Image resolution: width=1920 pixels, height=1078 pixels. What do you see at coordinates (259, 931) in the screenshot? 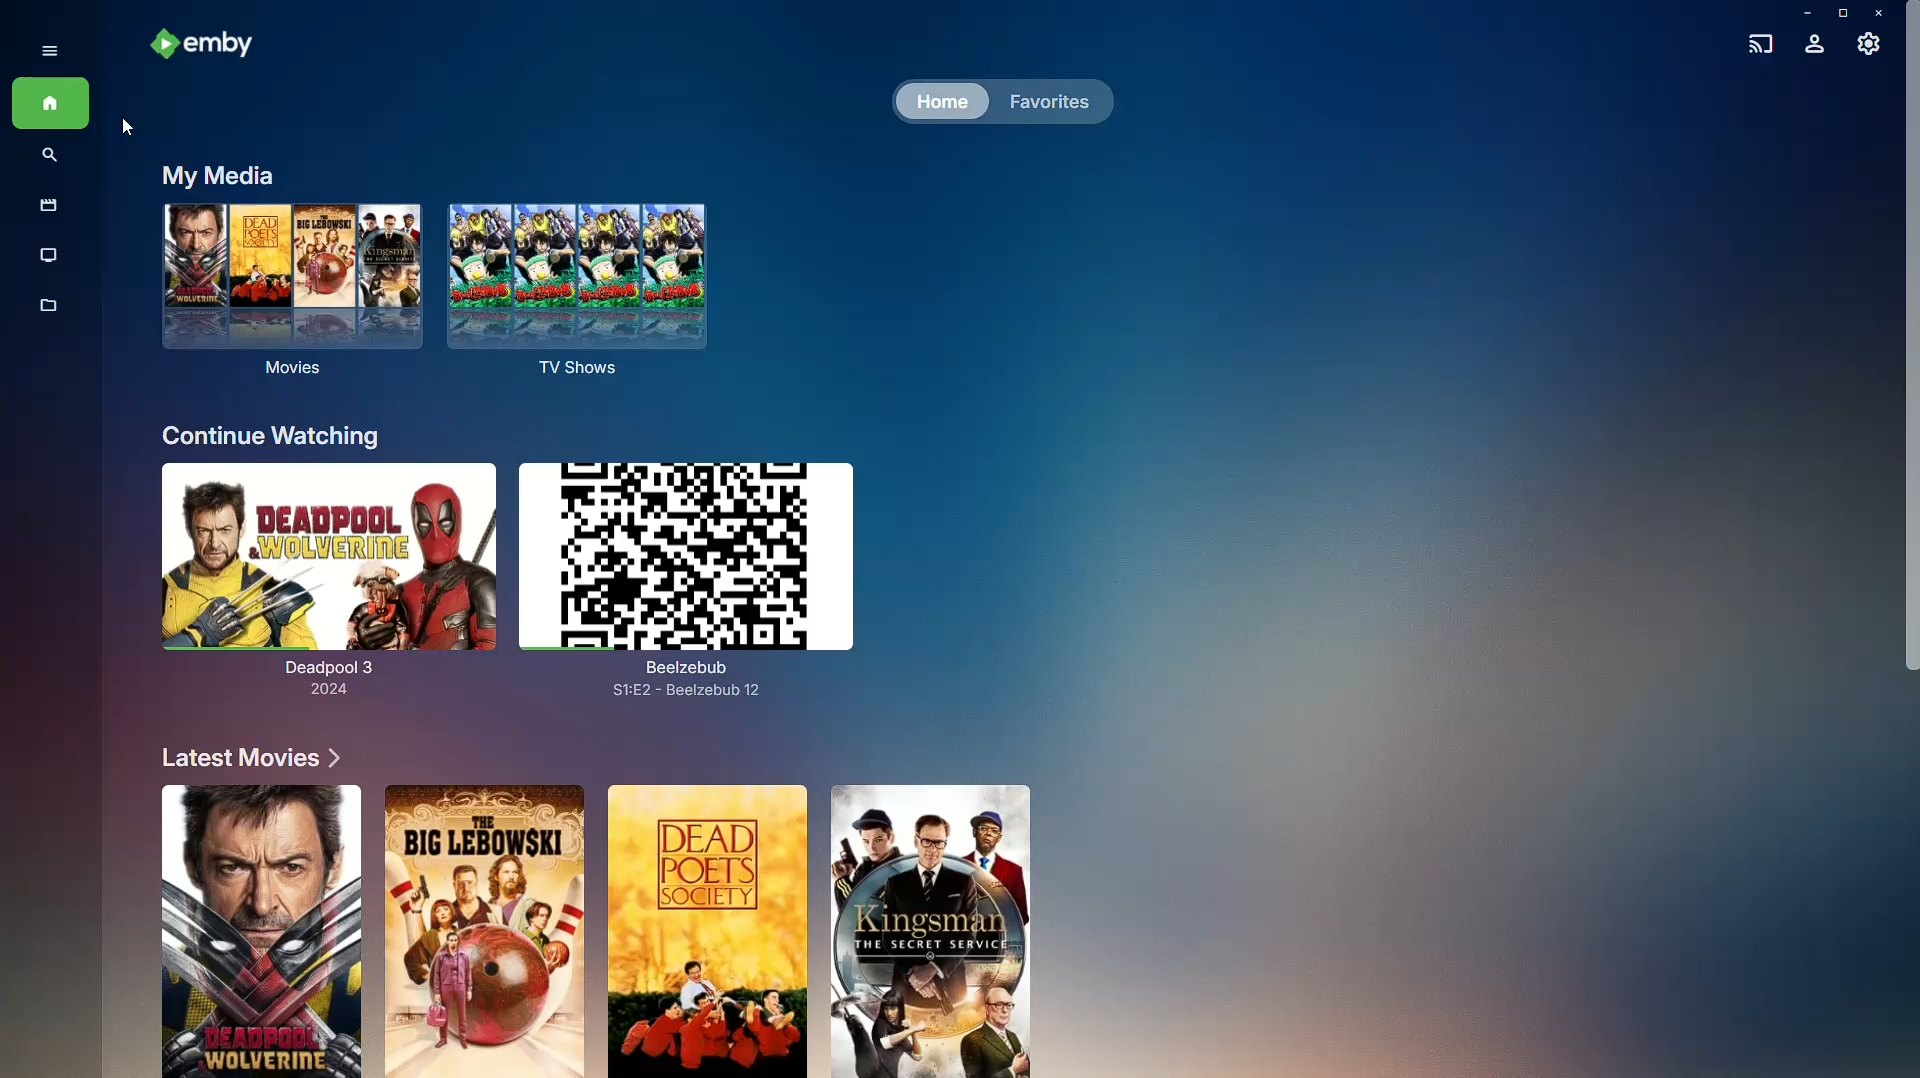
I see `` at bounding box center [259, 931].